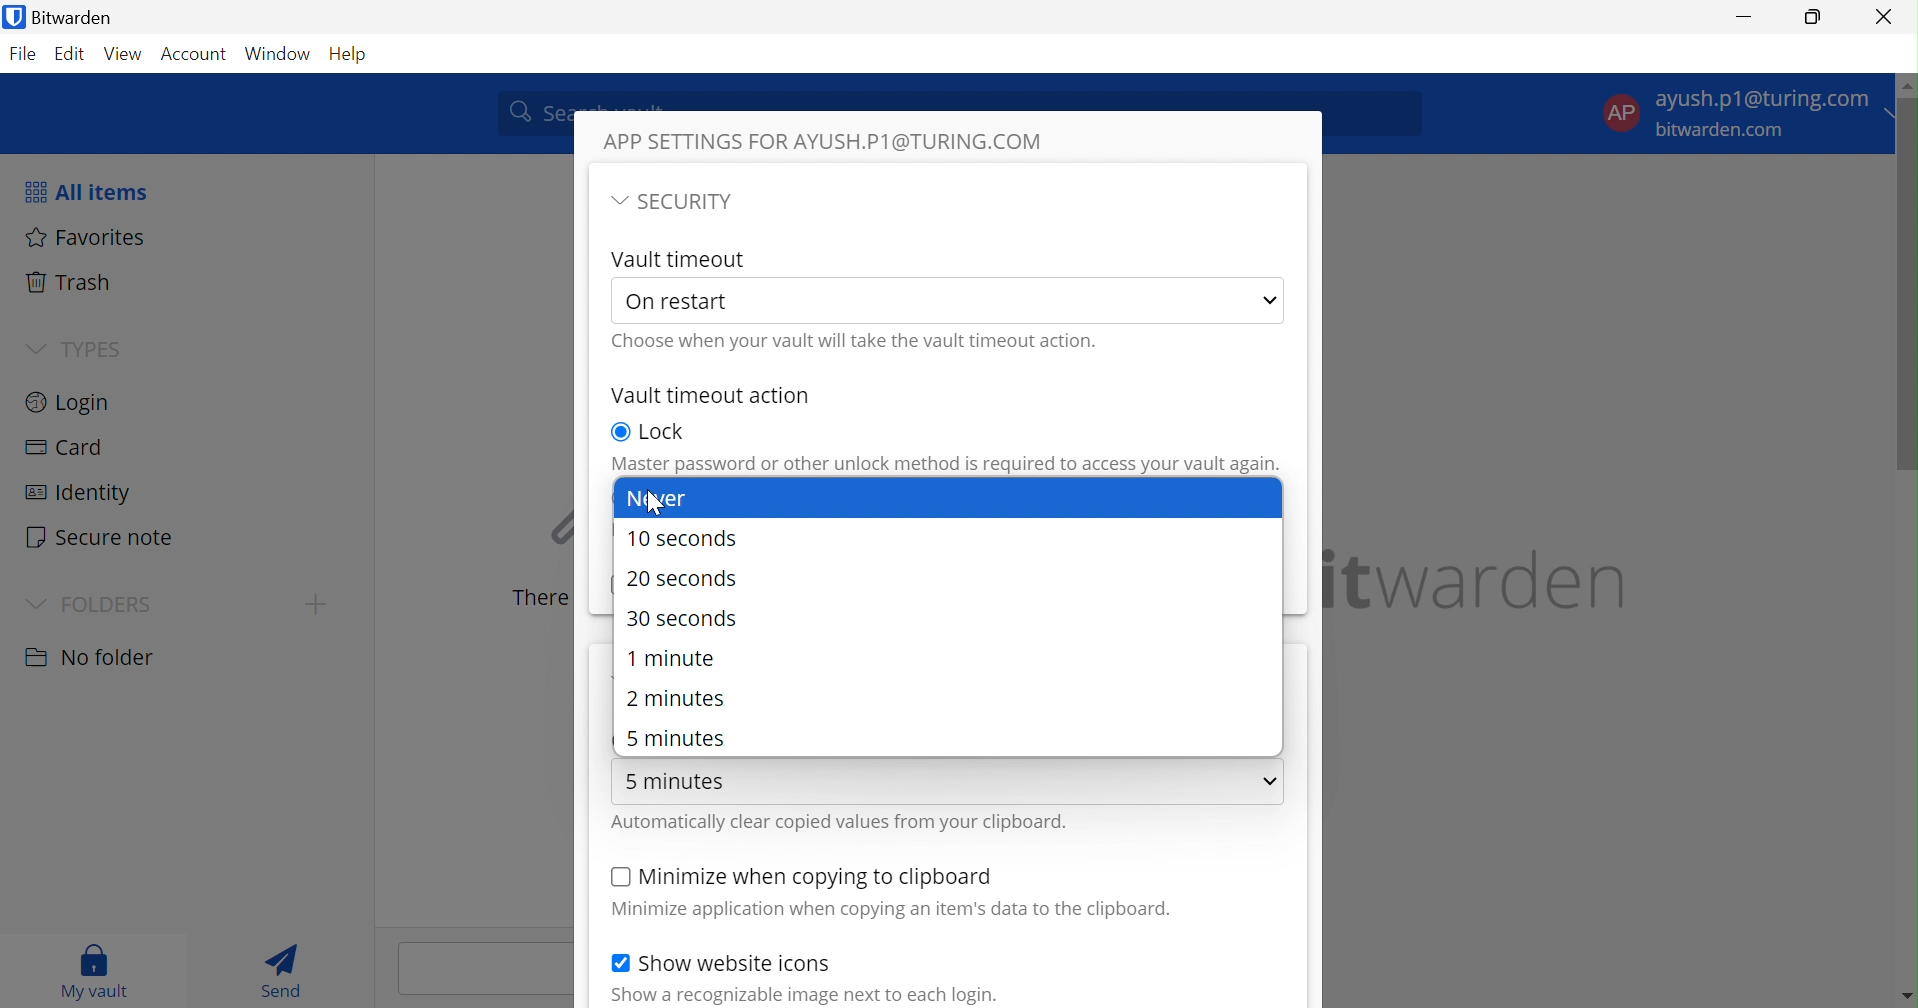 This screenshot has width=1918, height=1008. What do you see at coordinates (692, 201) in the screenshot?
I see `SECURITY` at bounding box center [692, 201].